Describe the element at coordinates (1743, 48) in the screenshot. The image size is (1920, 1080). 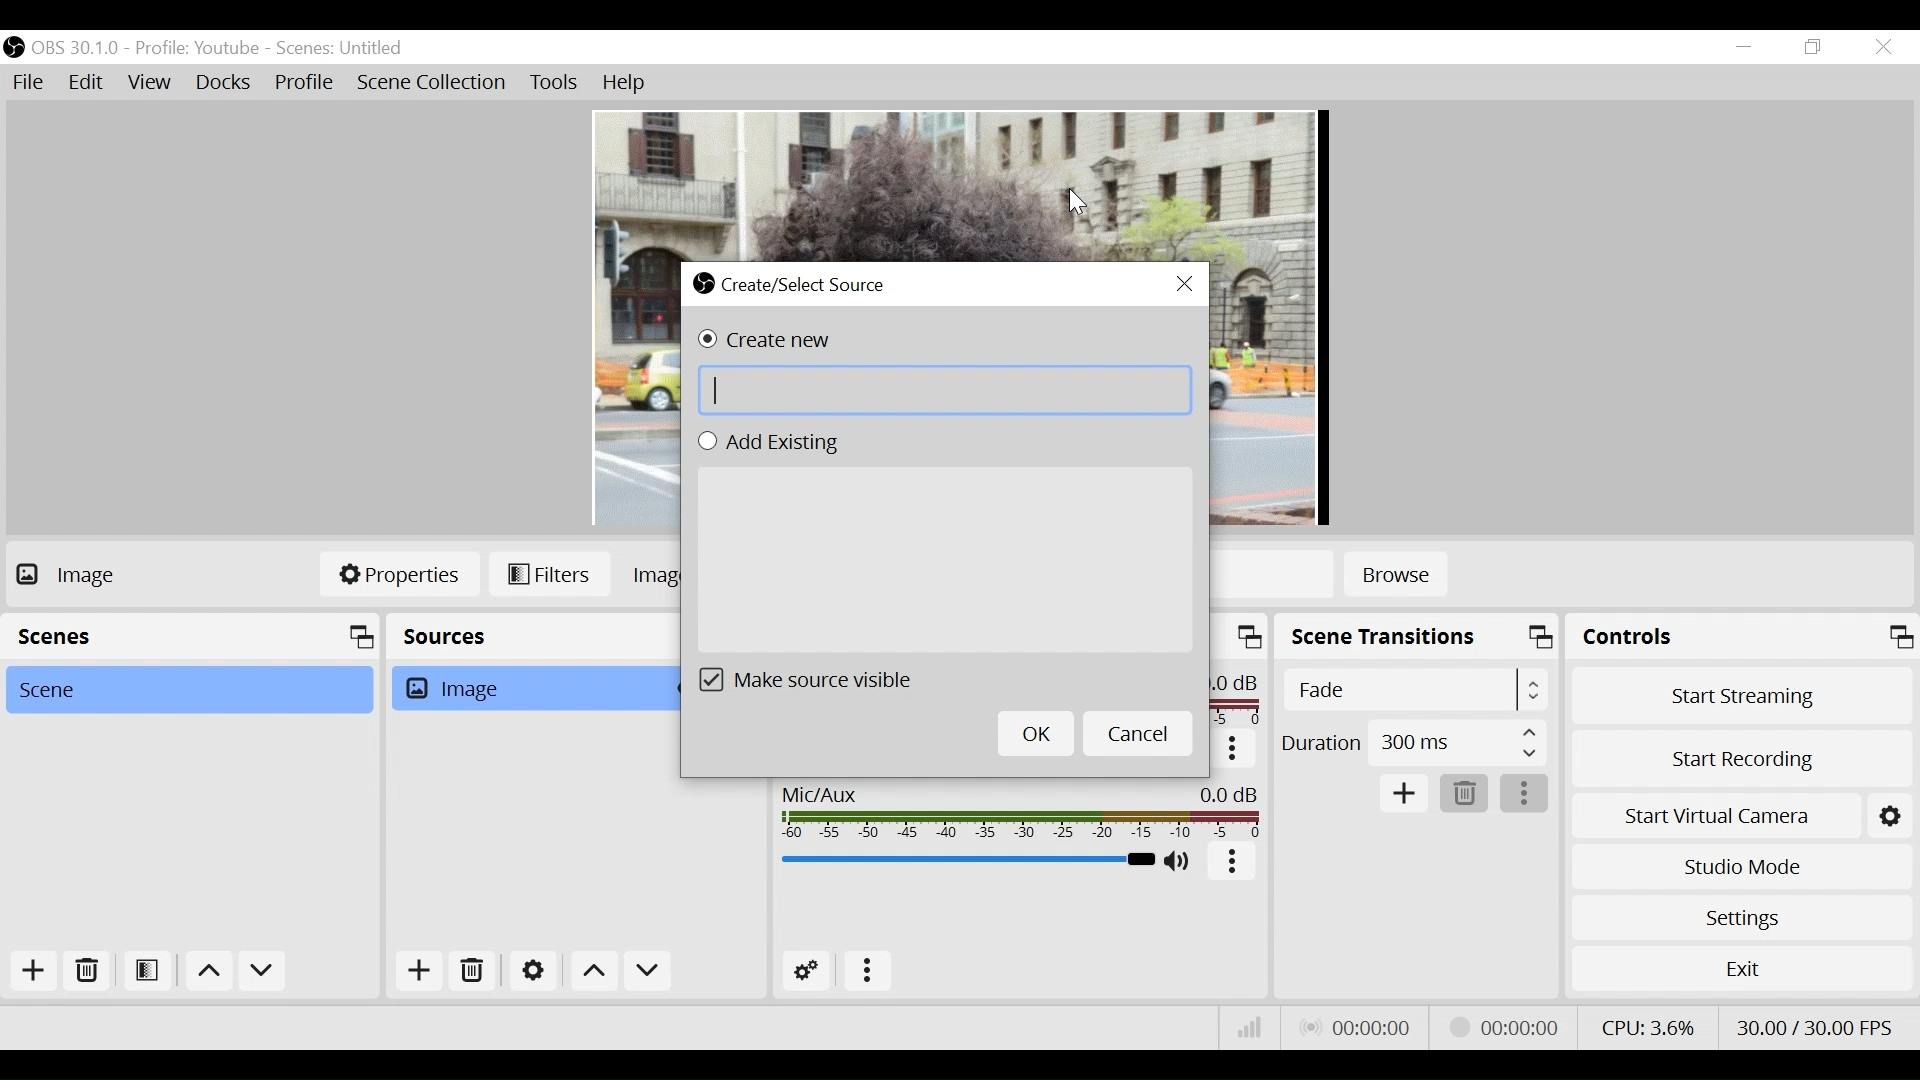
I see `minimize` at that location.